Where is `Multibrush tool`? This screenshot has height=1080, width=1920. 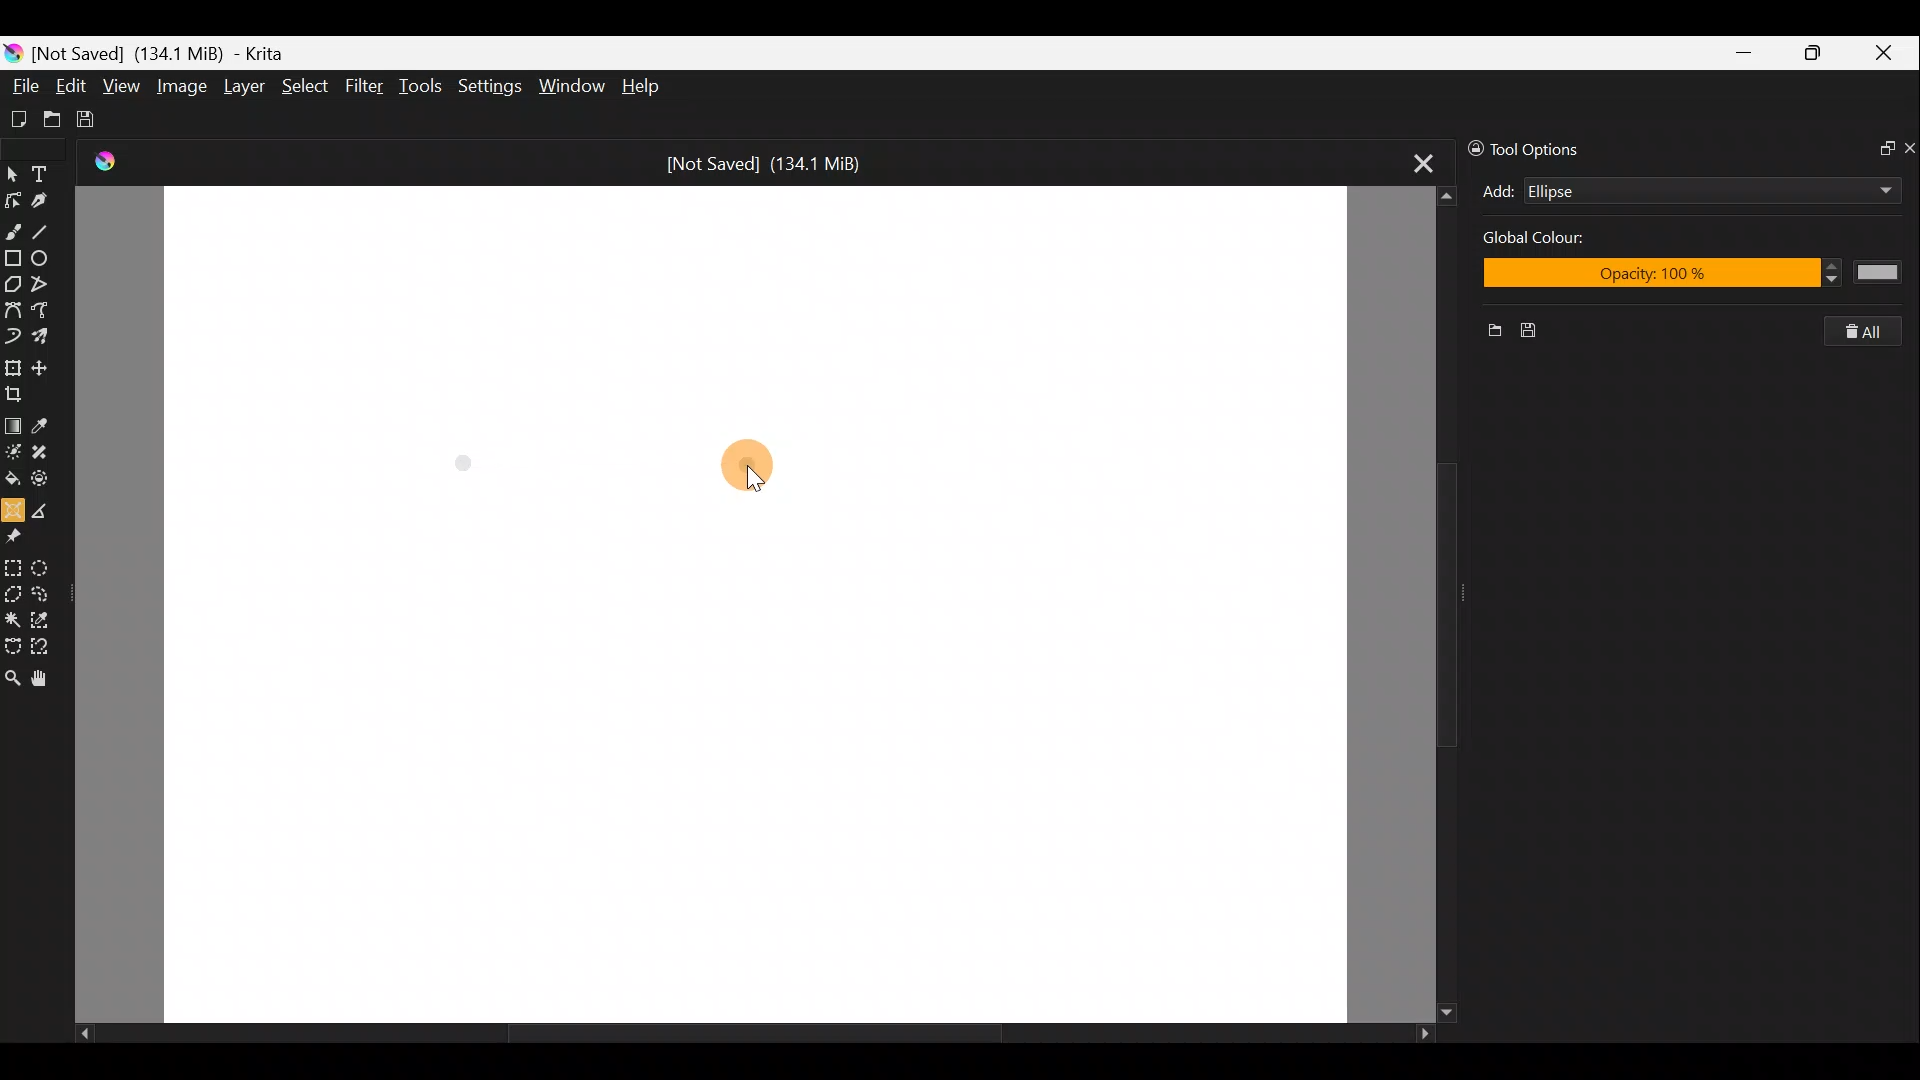
Multibrush tool is located at coordinates (44, 339).